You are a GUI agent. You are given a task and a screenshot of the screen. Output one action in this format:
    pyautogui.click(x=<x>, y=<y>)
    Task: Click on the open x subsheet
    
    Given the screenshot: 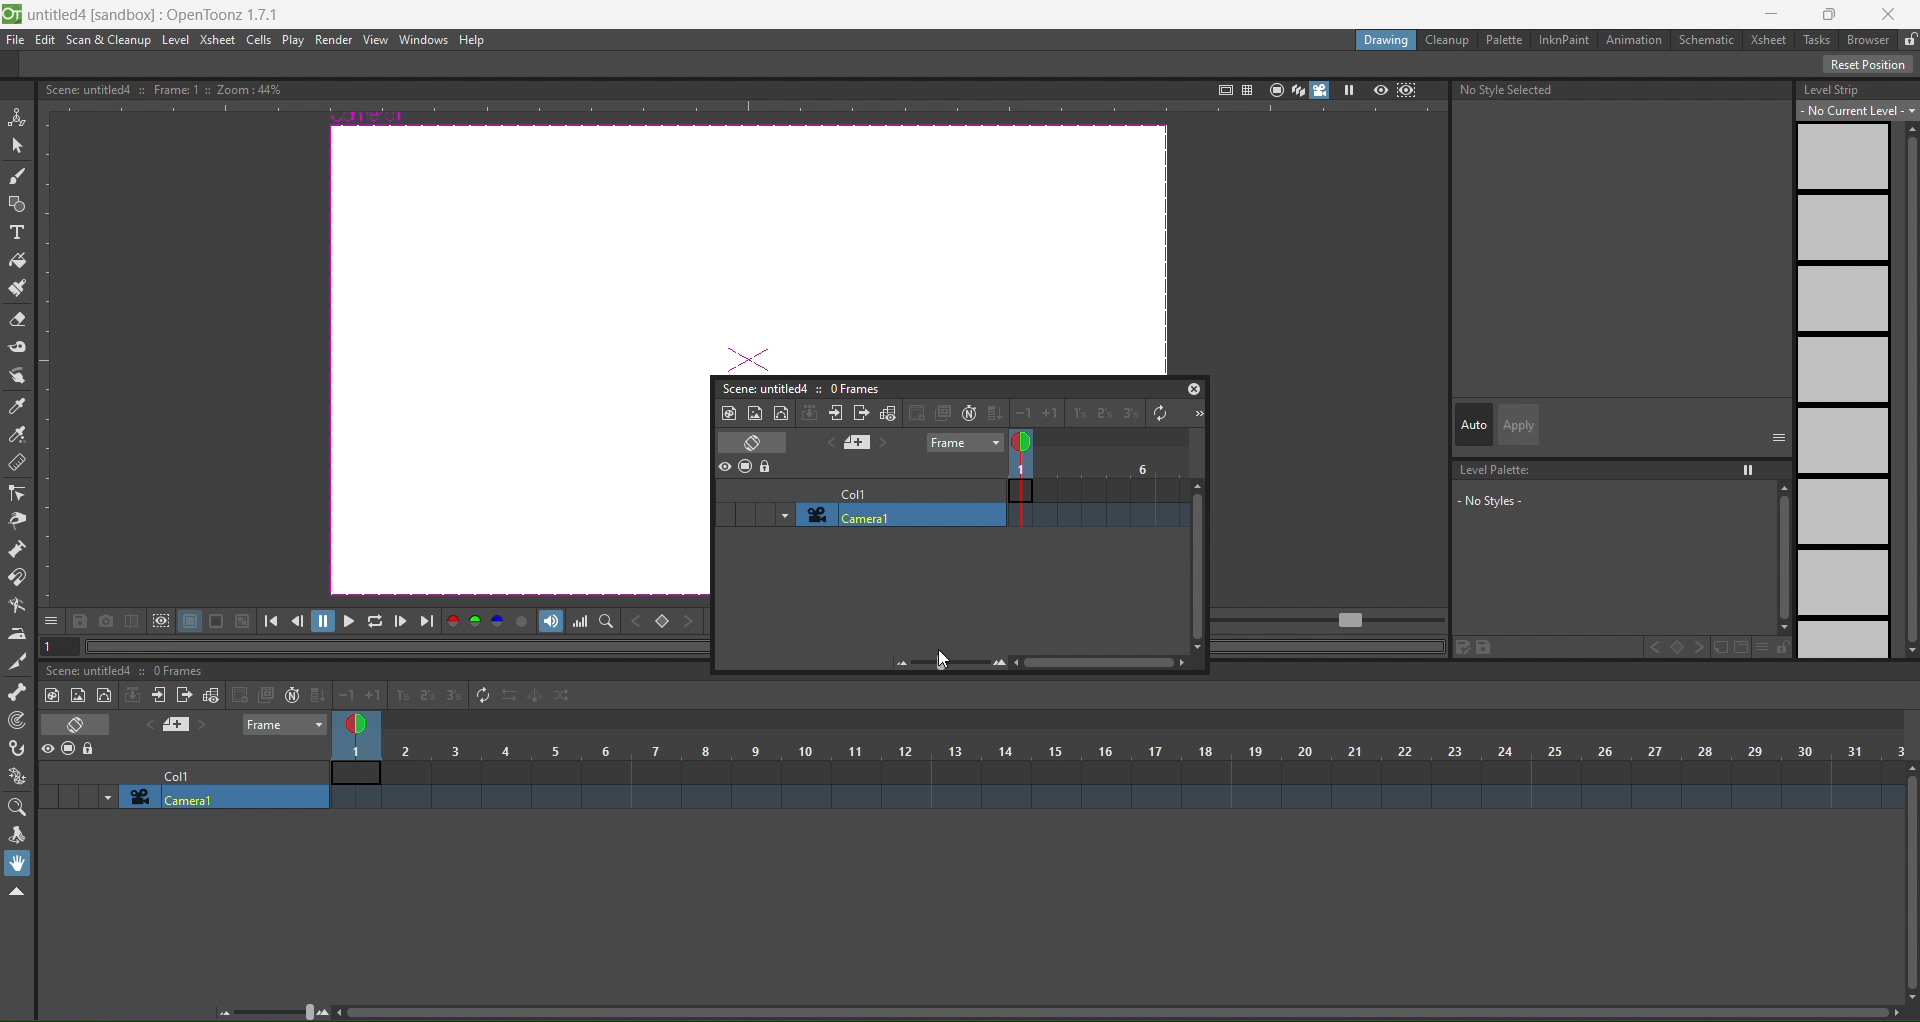 What is the action you would take?
    pyautogui.click(x=836, y=413)
    